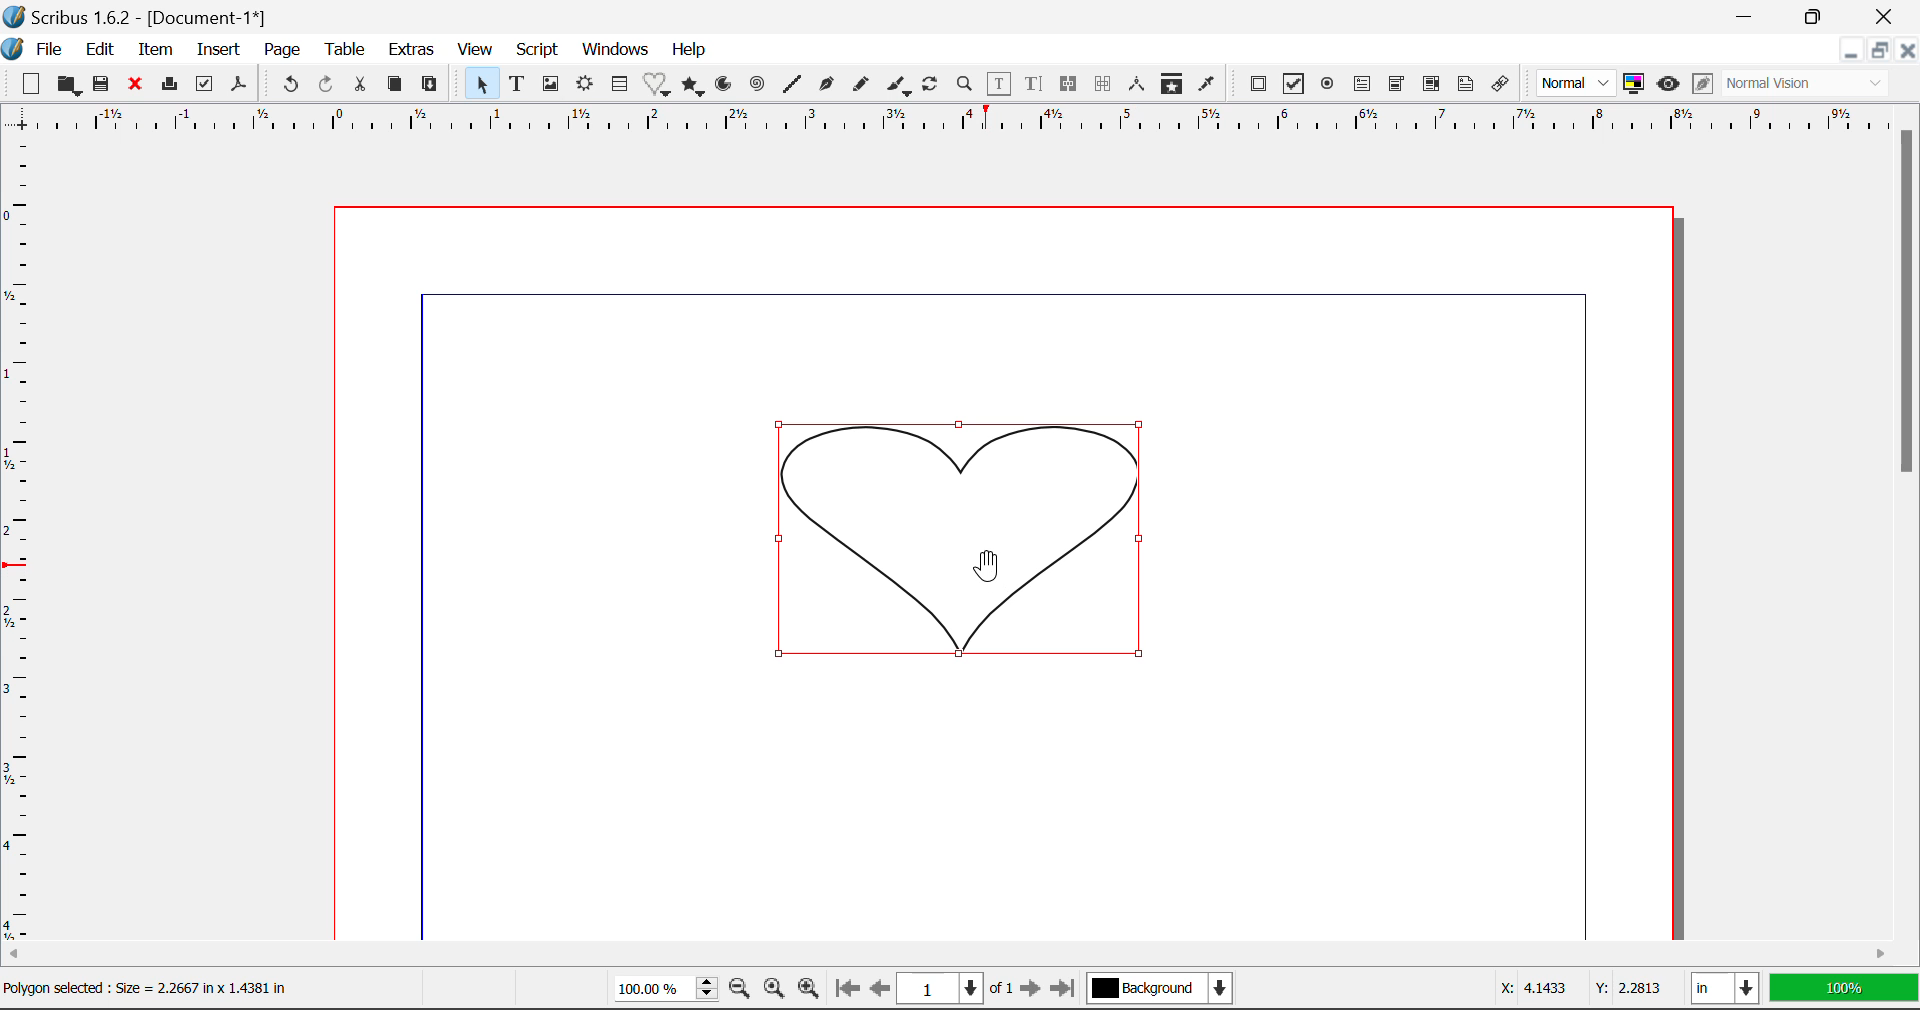 This screenshot has height=1010, width=1920. I want to click on X: 4.1433, so click(1532, 990).